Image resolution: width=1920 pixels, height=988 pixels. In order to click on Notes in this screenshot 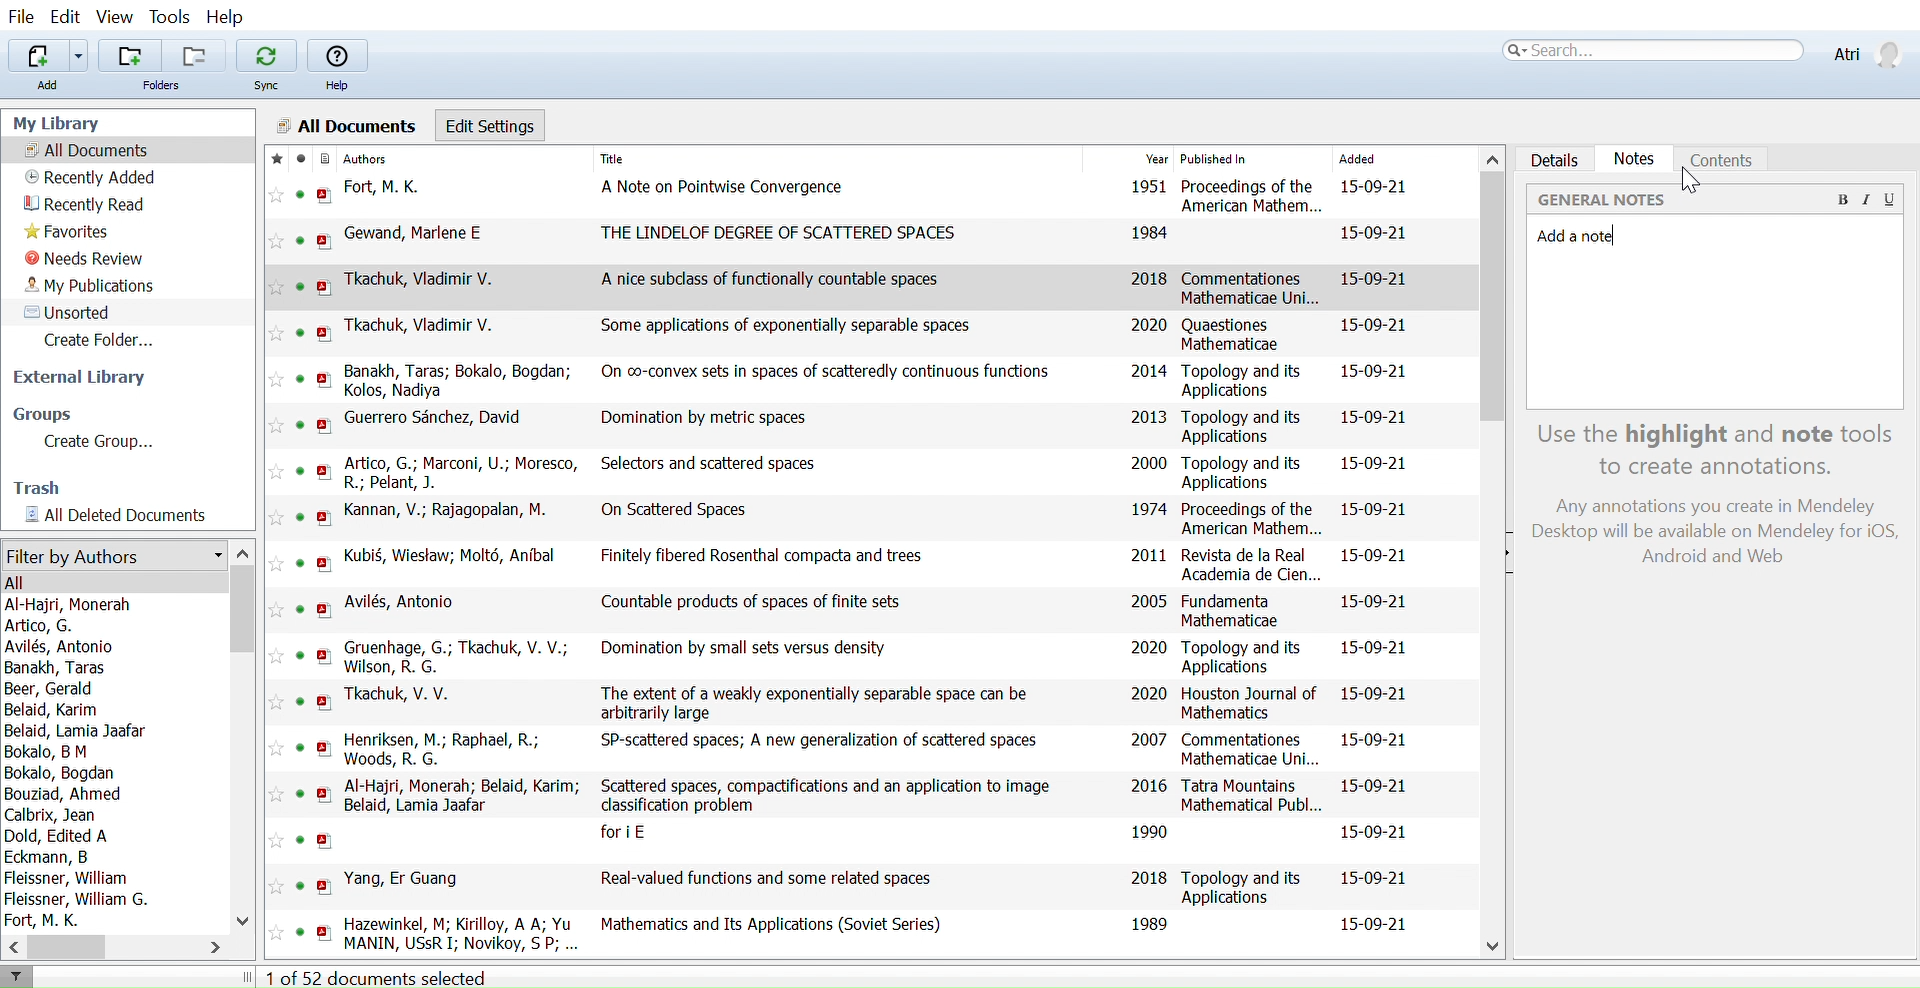, I will do `click(1631, 159)`.